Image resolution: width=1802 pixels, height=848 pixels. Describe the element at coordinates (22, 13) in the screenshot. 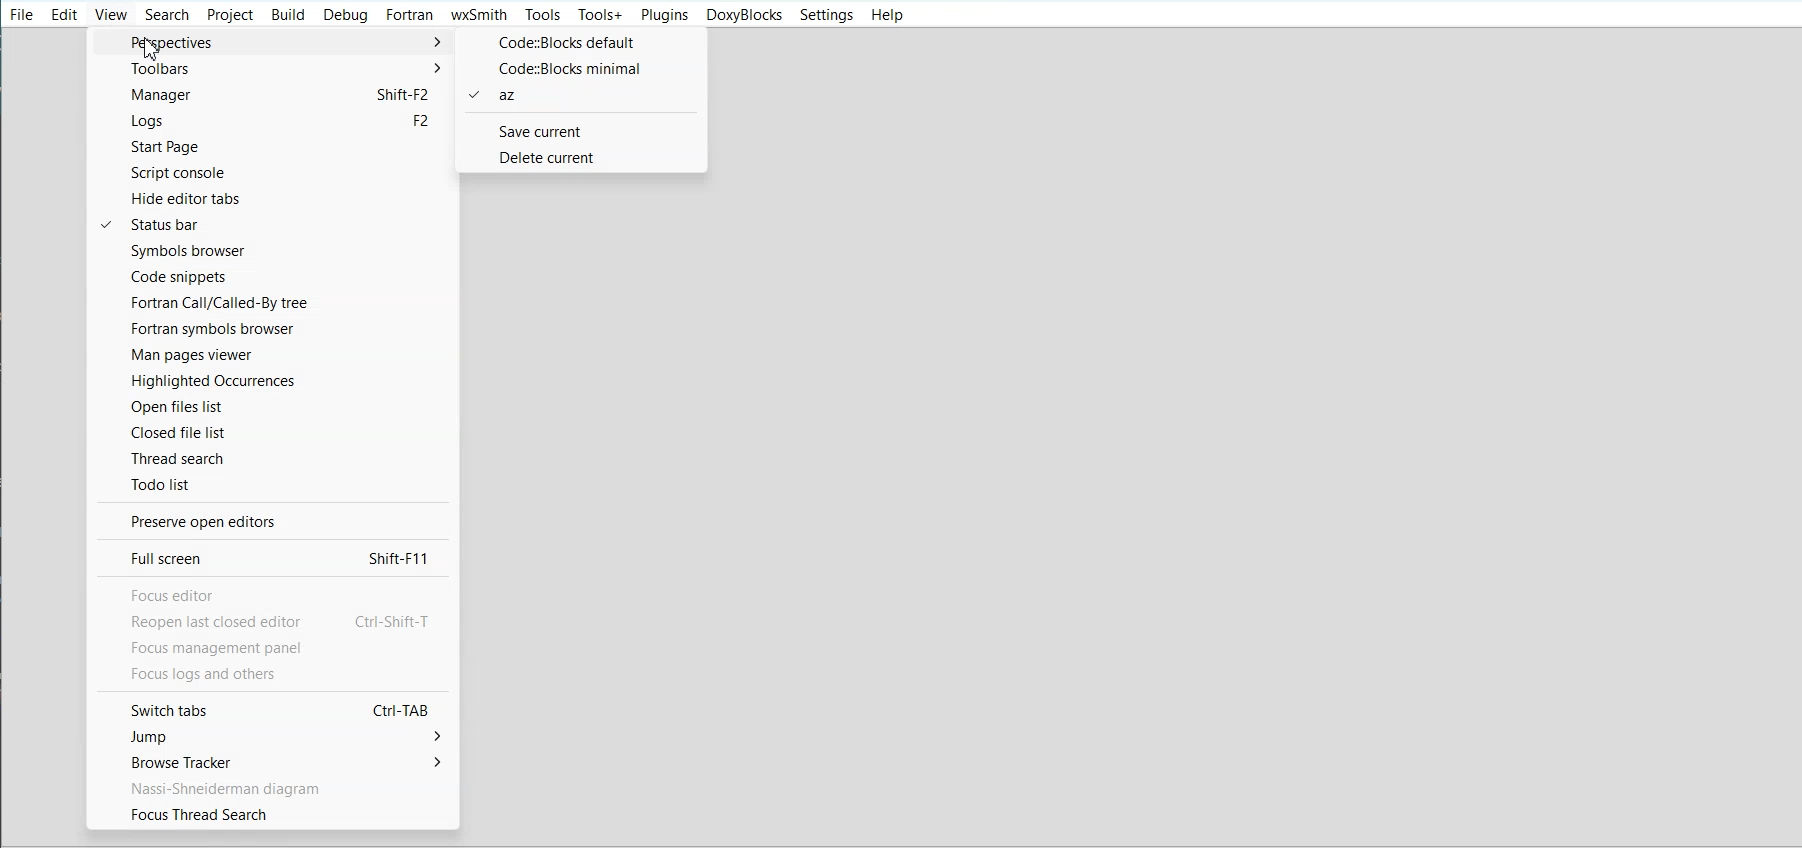

I see `File` at that location.